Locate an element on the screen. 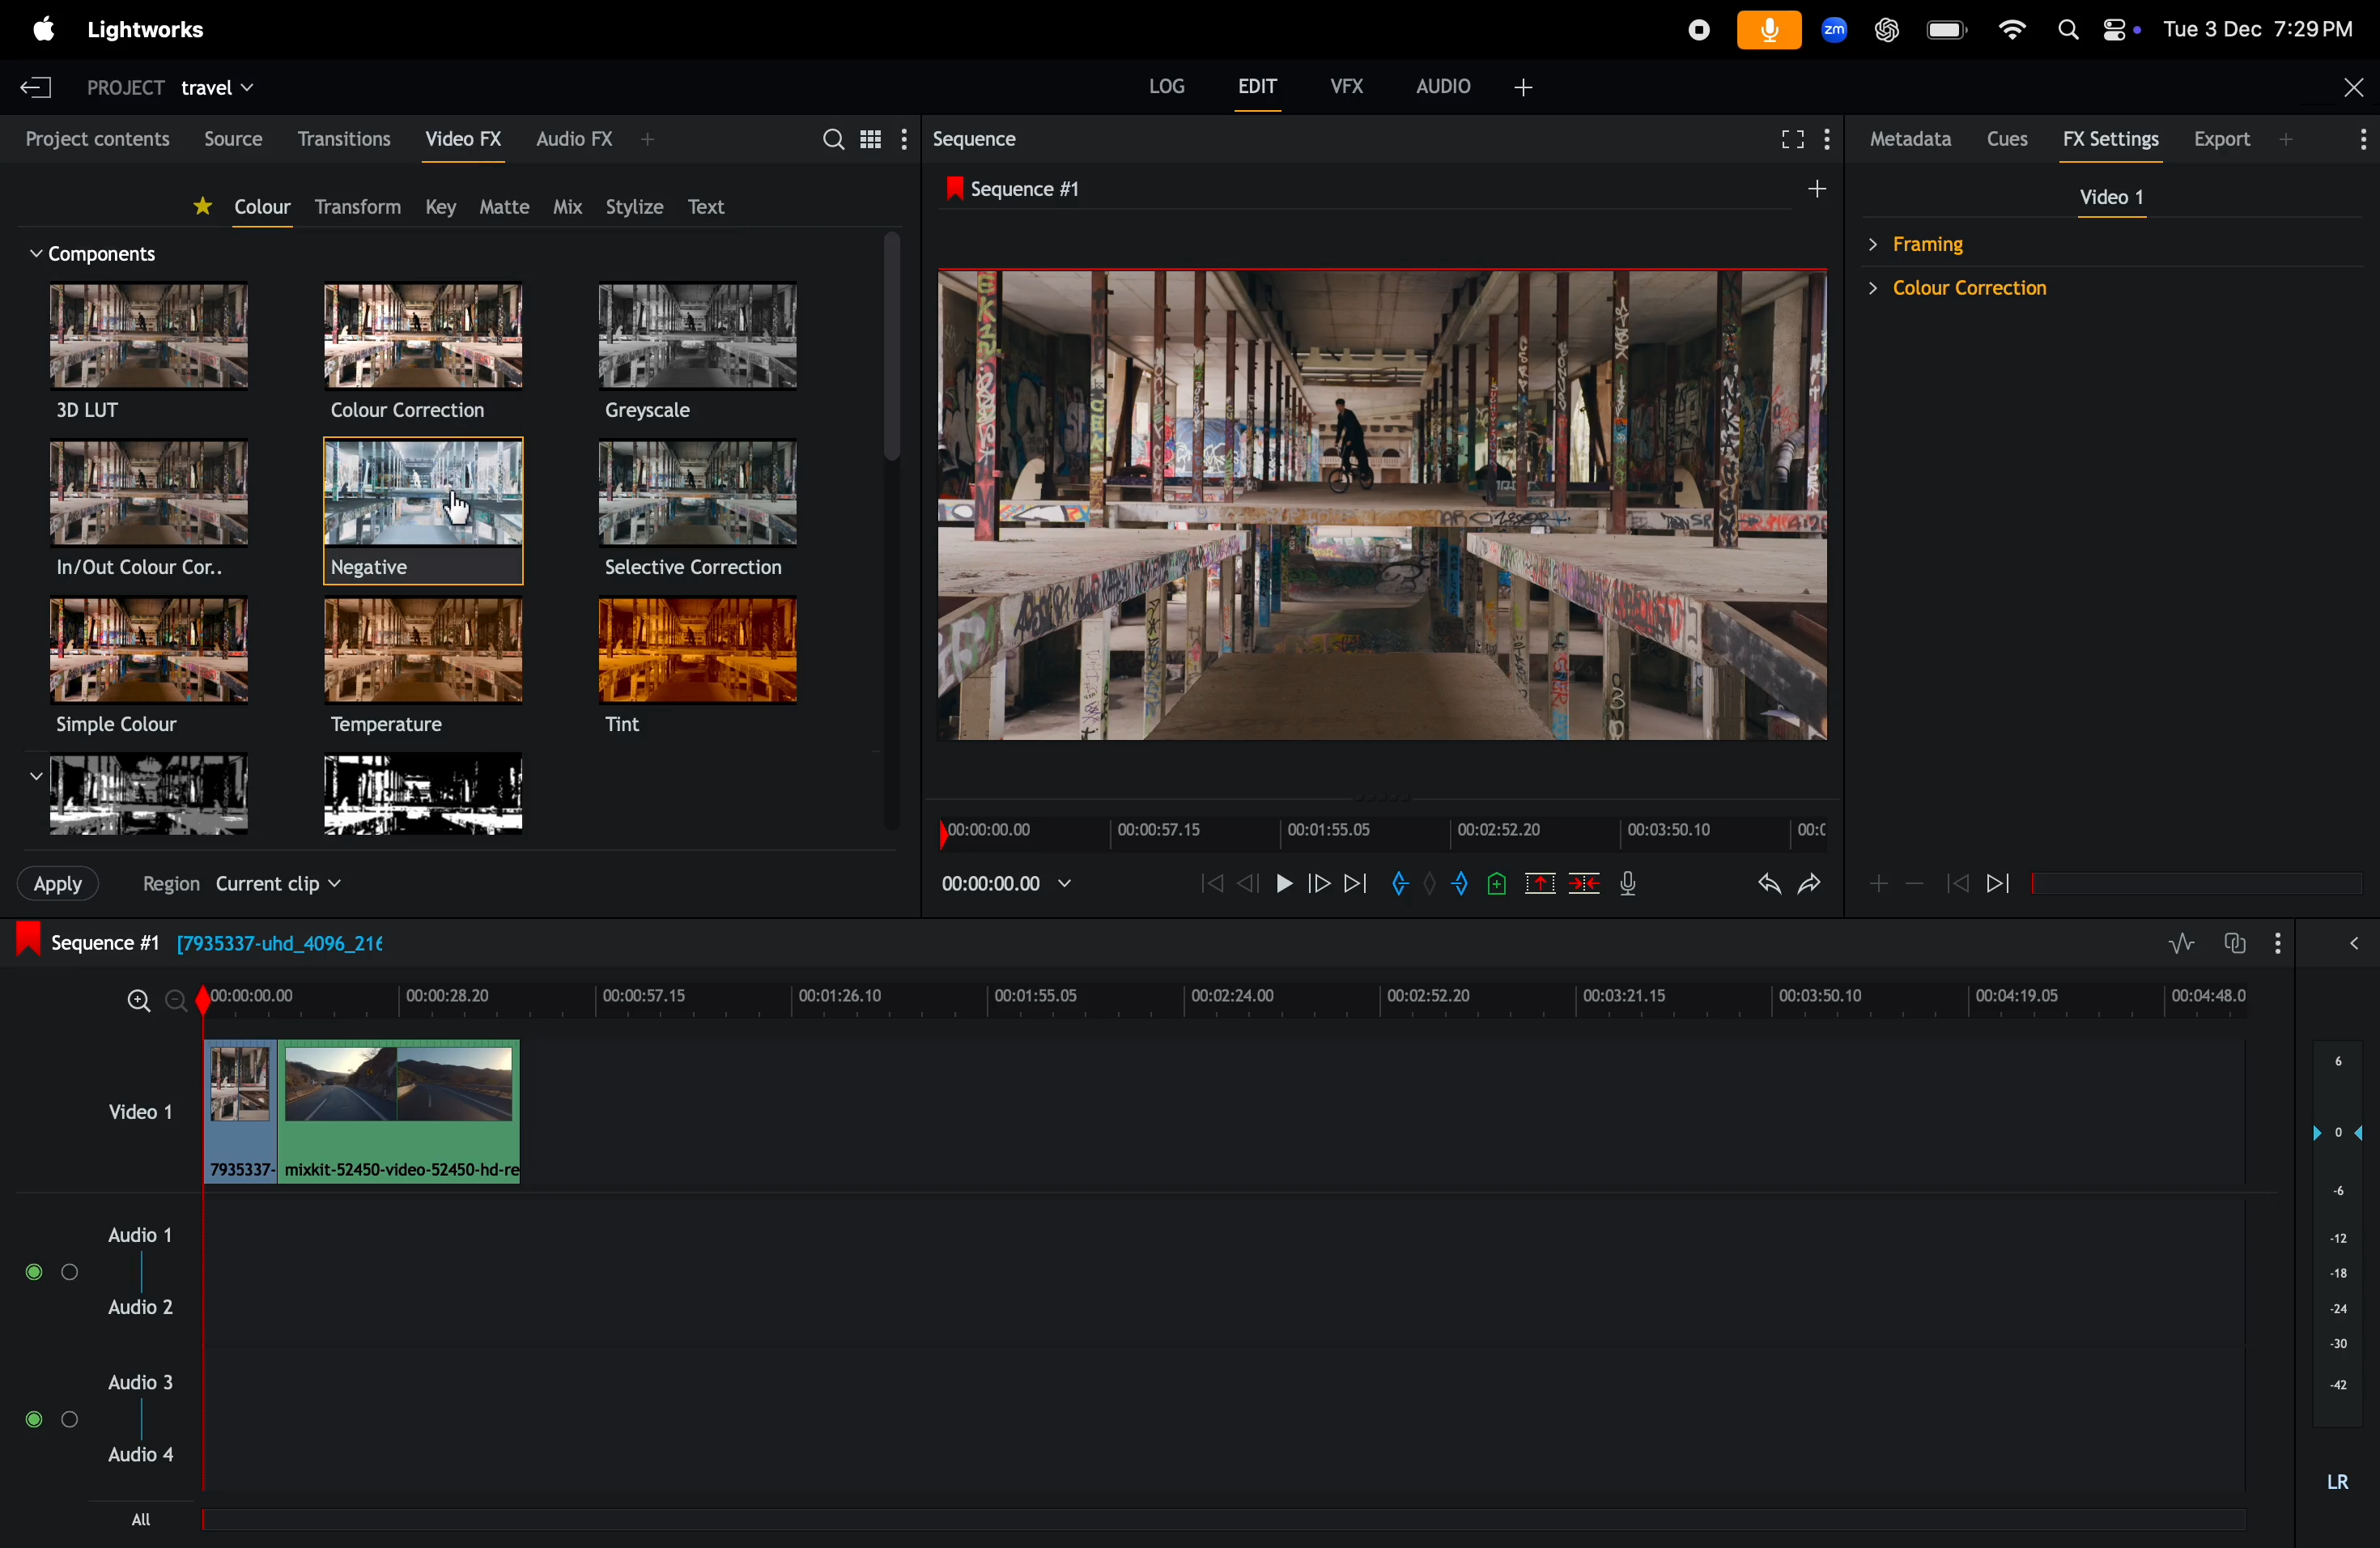   is located at coordinates (239, 885).